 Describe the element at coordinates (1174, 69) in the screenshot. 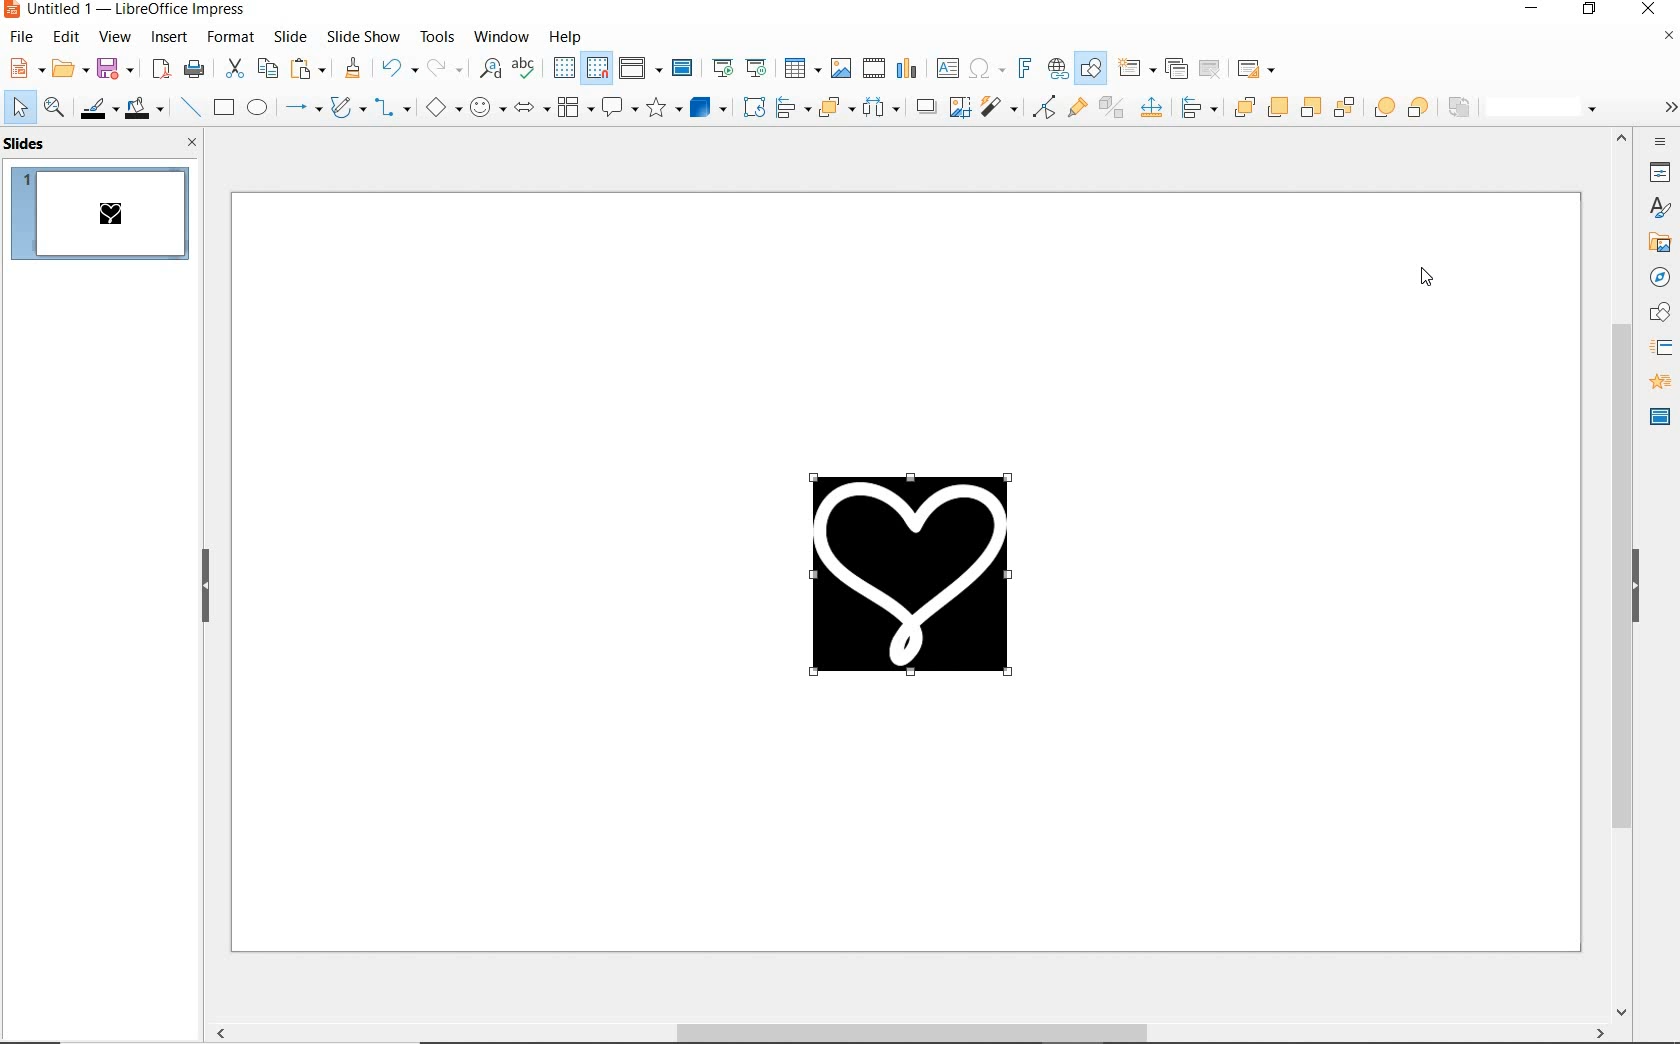

I see `duplicate slide` at that location.